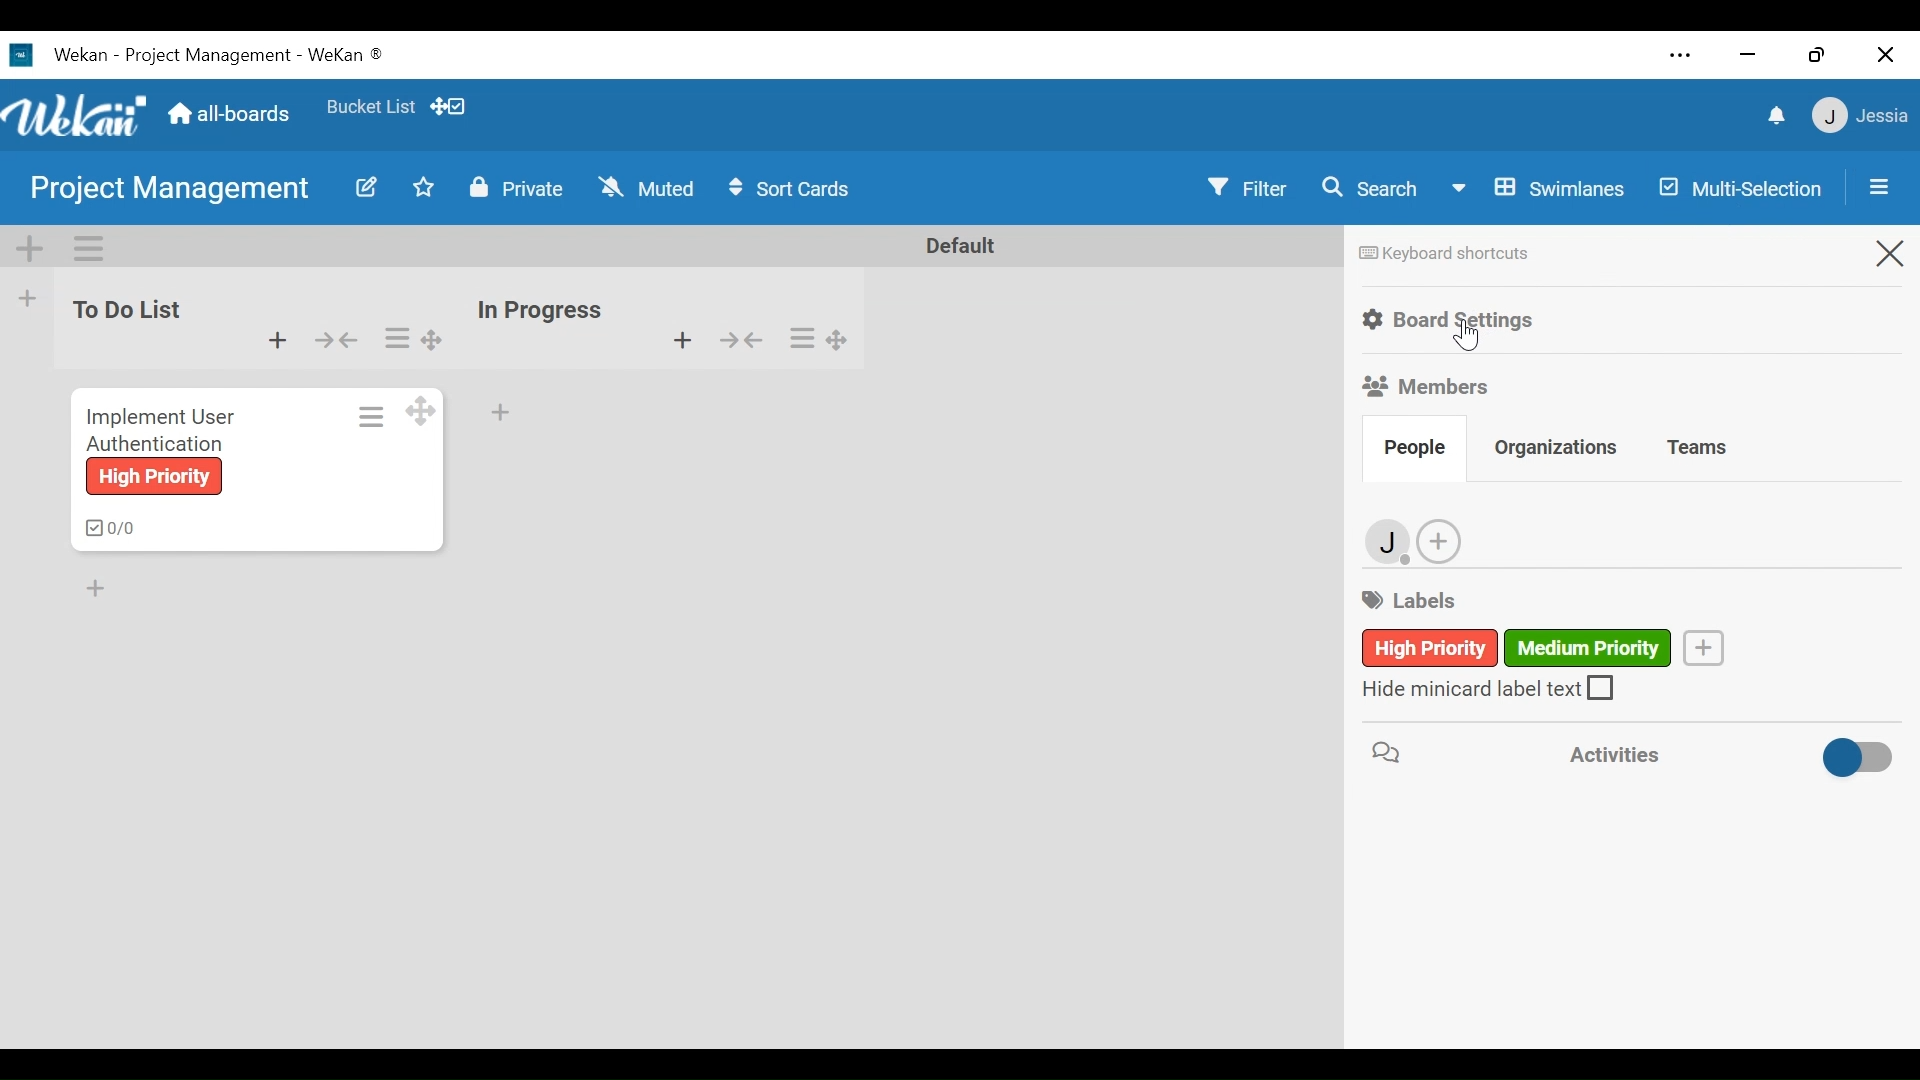  Describe the element at coordinates (419, 411) in the screenshot. I see `Desktop Drag handles` at that location.